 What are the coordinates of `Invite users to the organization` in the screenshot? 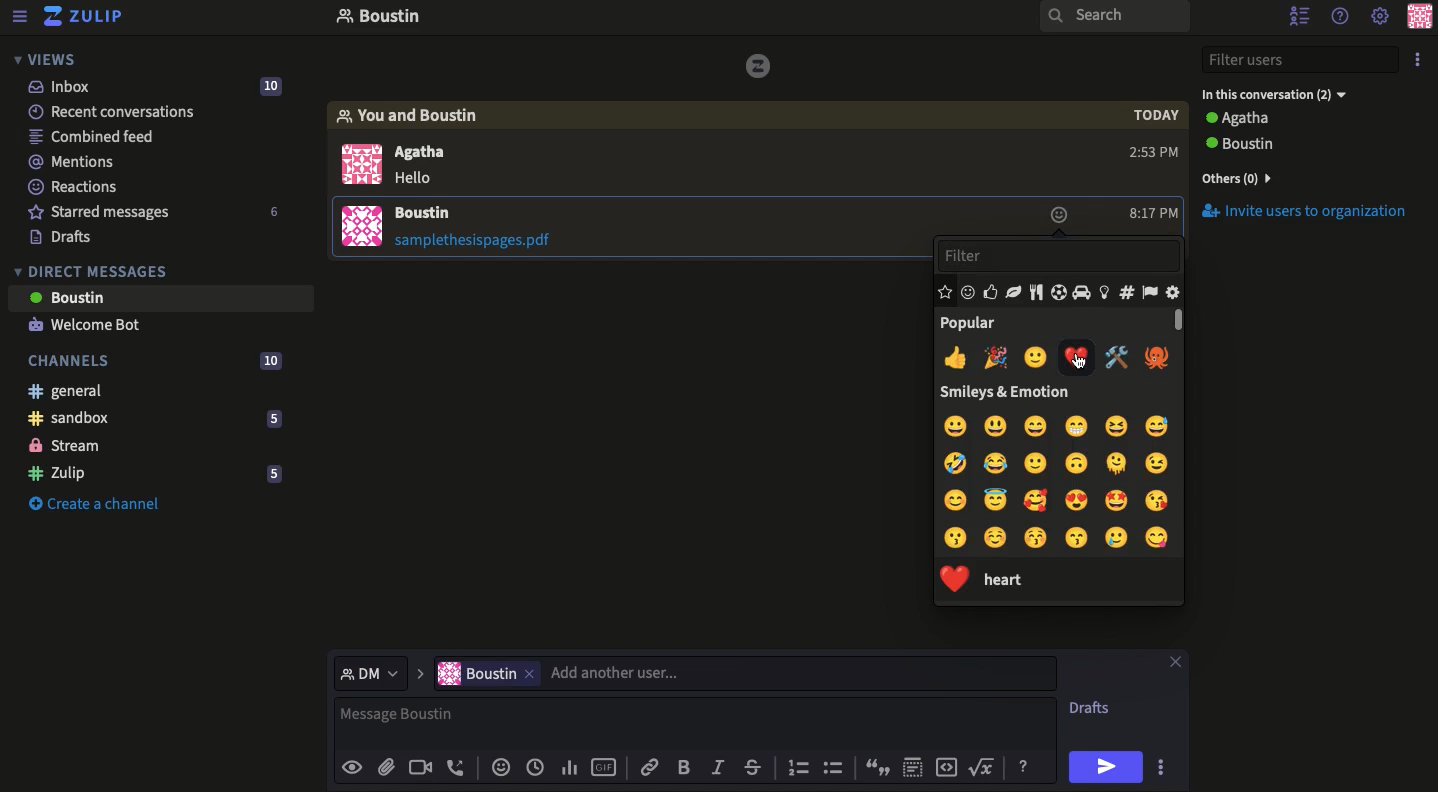 It's located at (1311, 210).